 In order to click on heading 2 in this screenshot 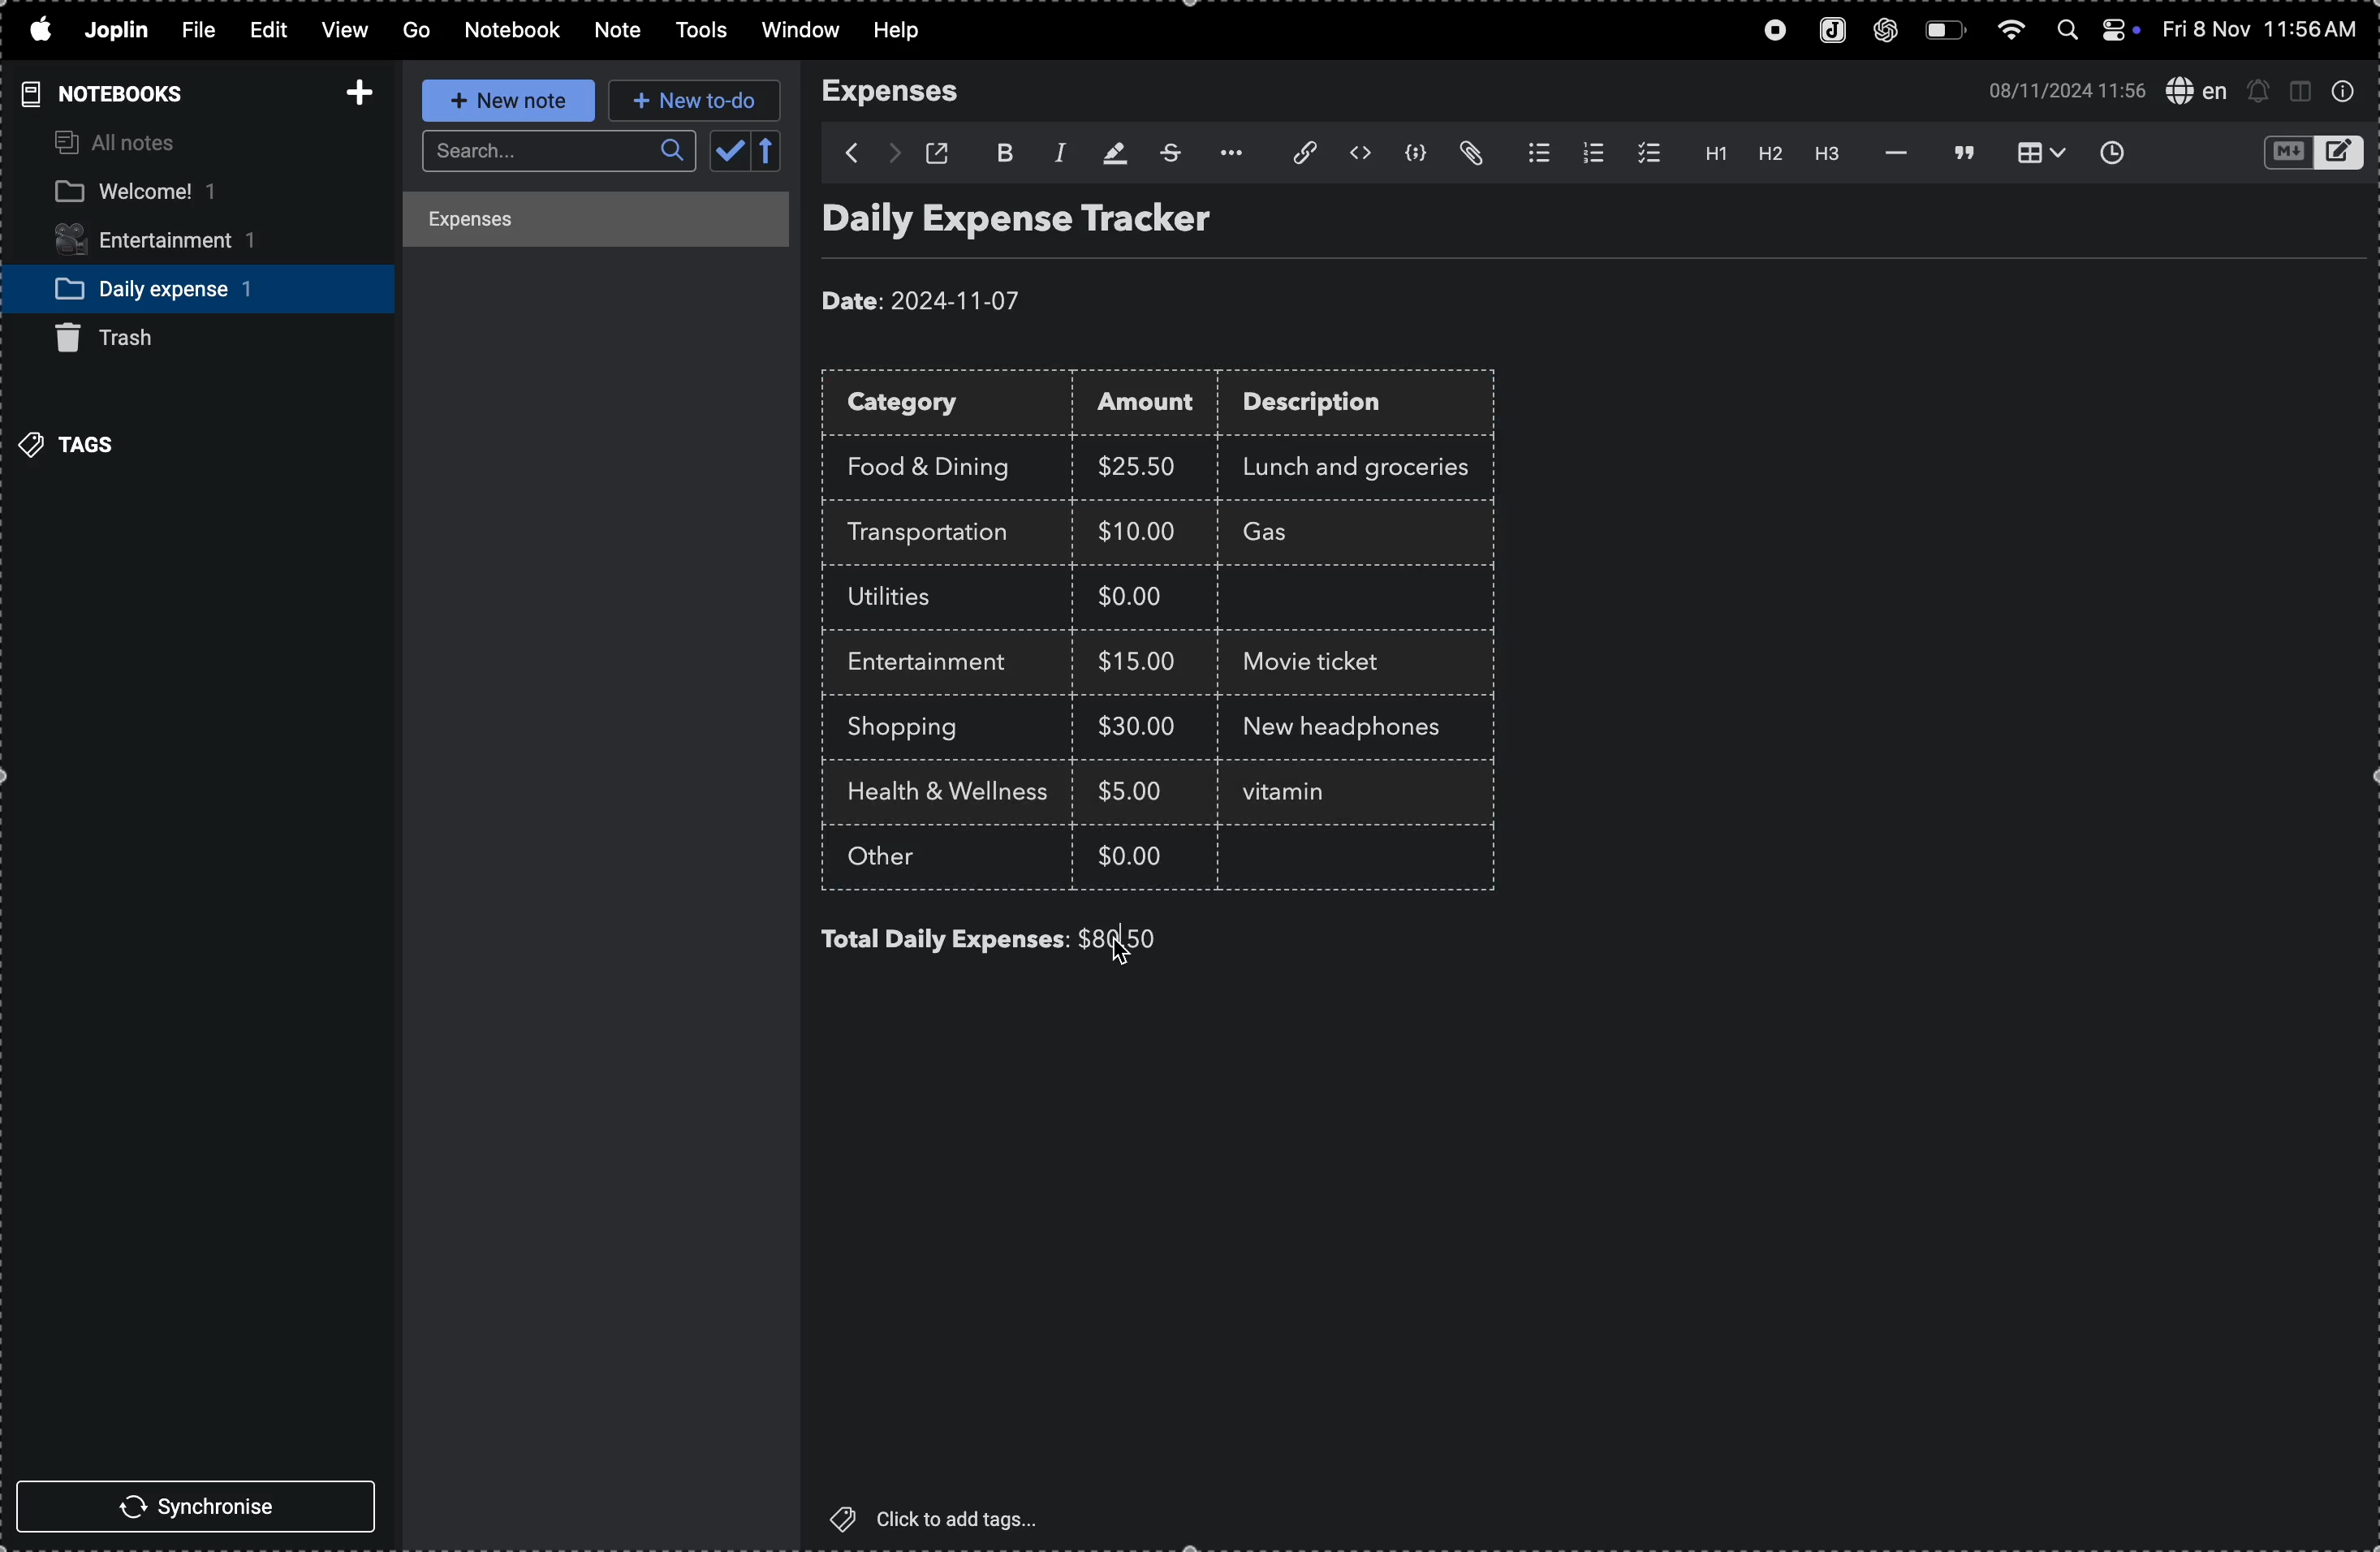, I will do `click(1769, 157)`.